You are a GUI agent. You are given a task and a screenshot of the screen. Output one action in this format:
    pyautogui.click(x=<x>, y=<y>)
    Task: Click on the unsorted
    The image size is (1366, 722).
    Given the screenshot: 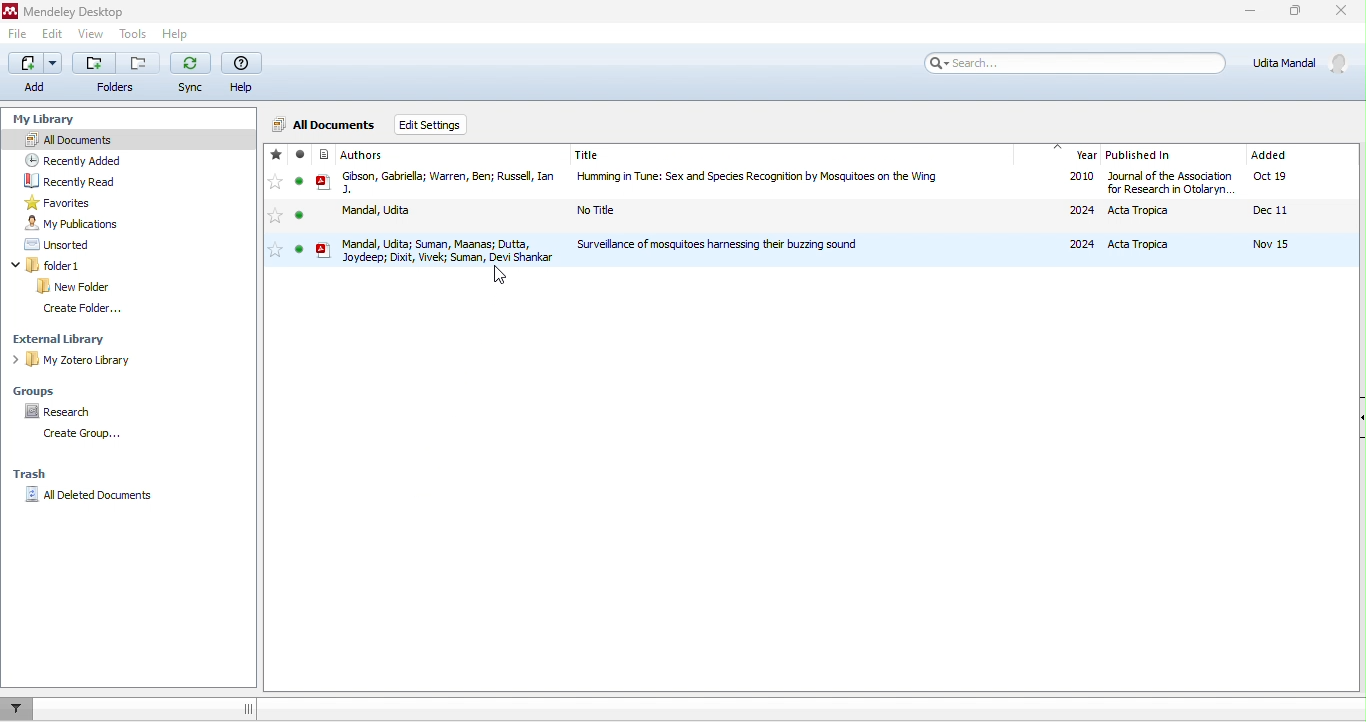 What is the action you would take?
    pyautogui.click(x=64, y=246)
    